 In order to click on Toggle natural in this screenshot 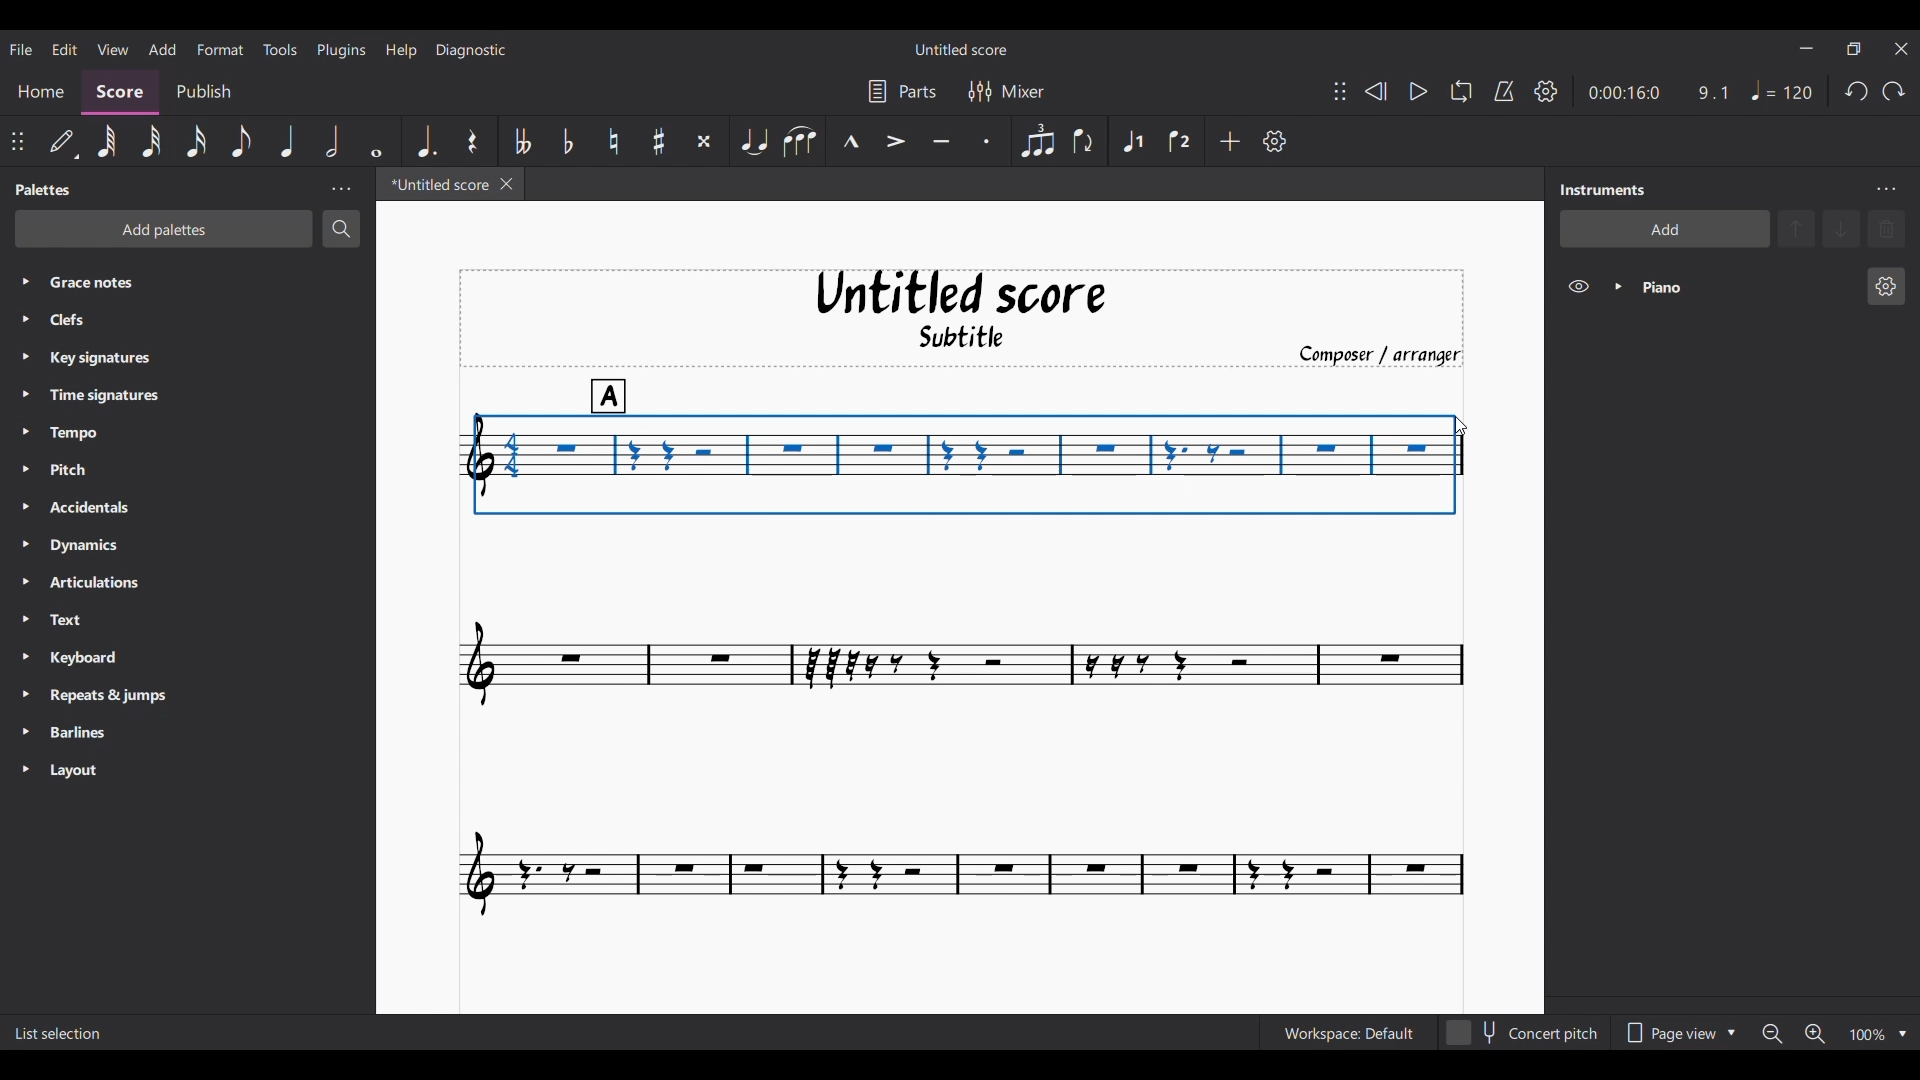, I will do `click(613, 141)`.